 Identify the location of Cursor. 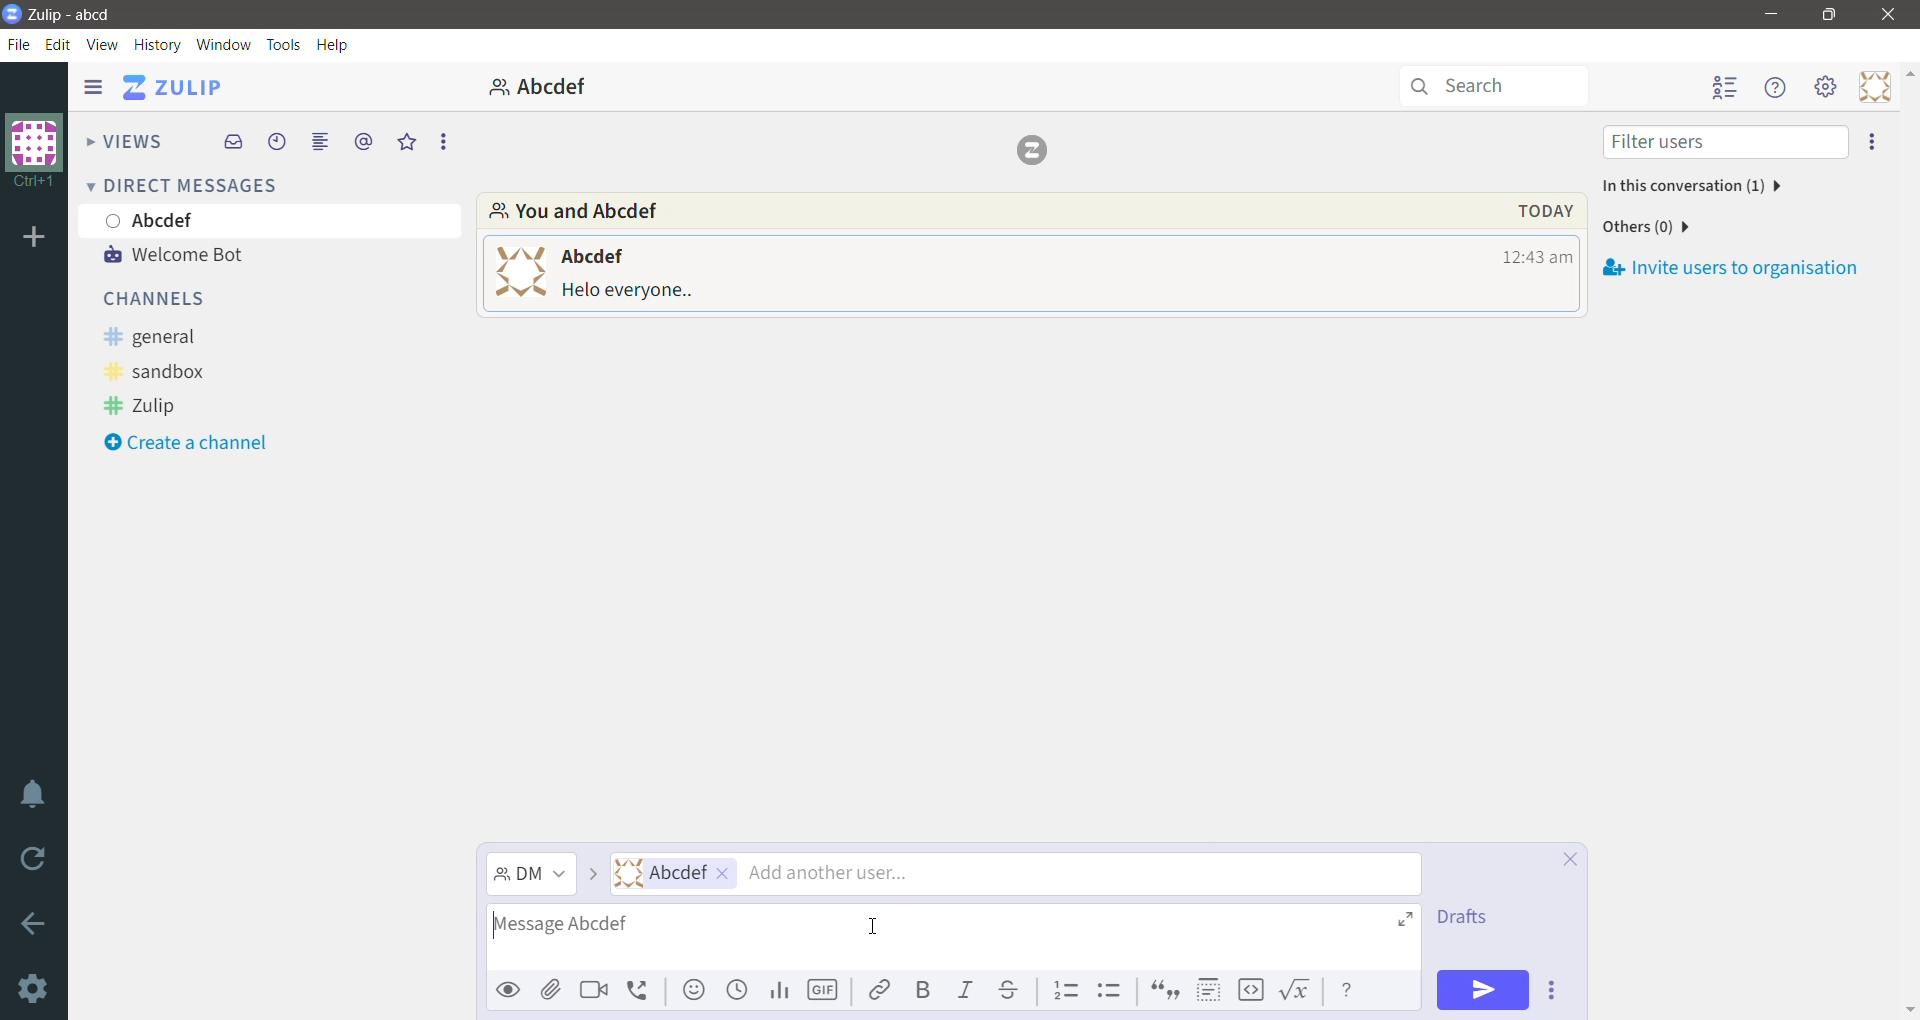
(875, 927).